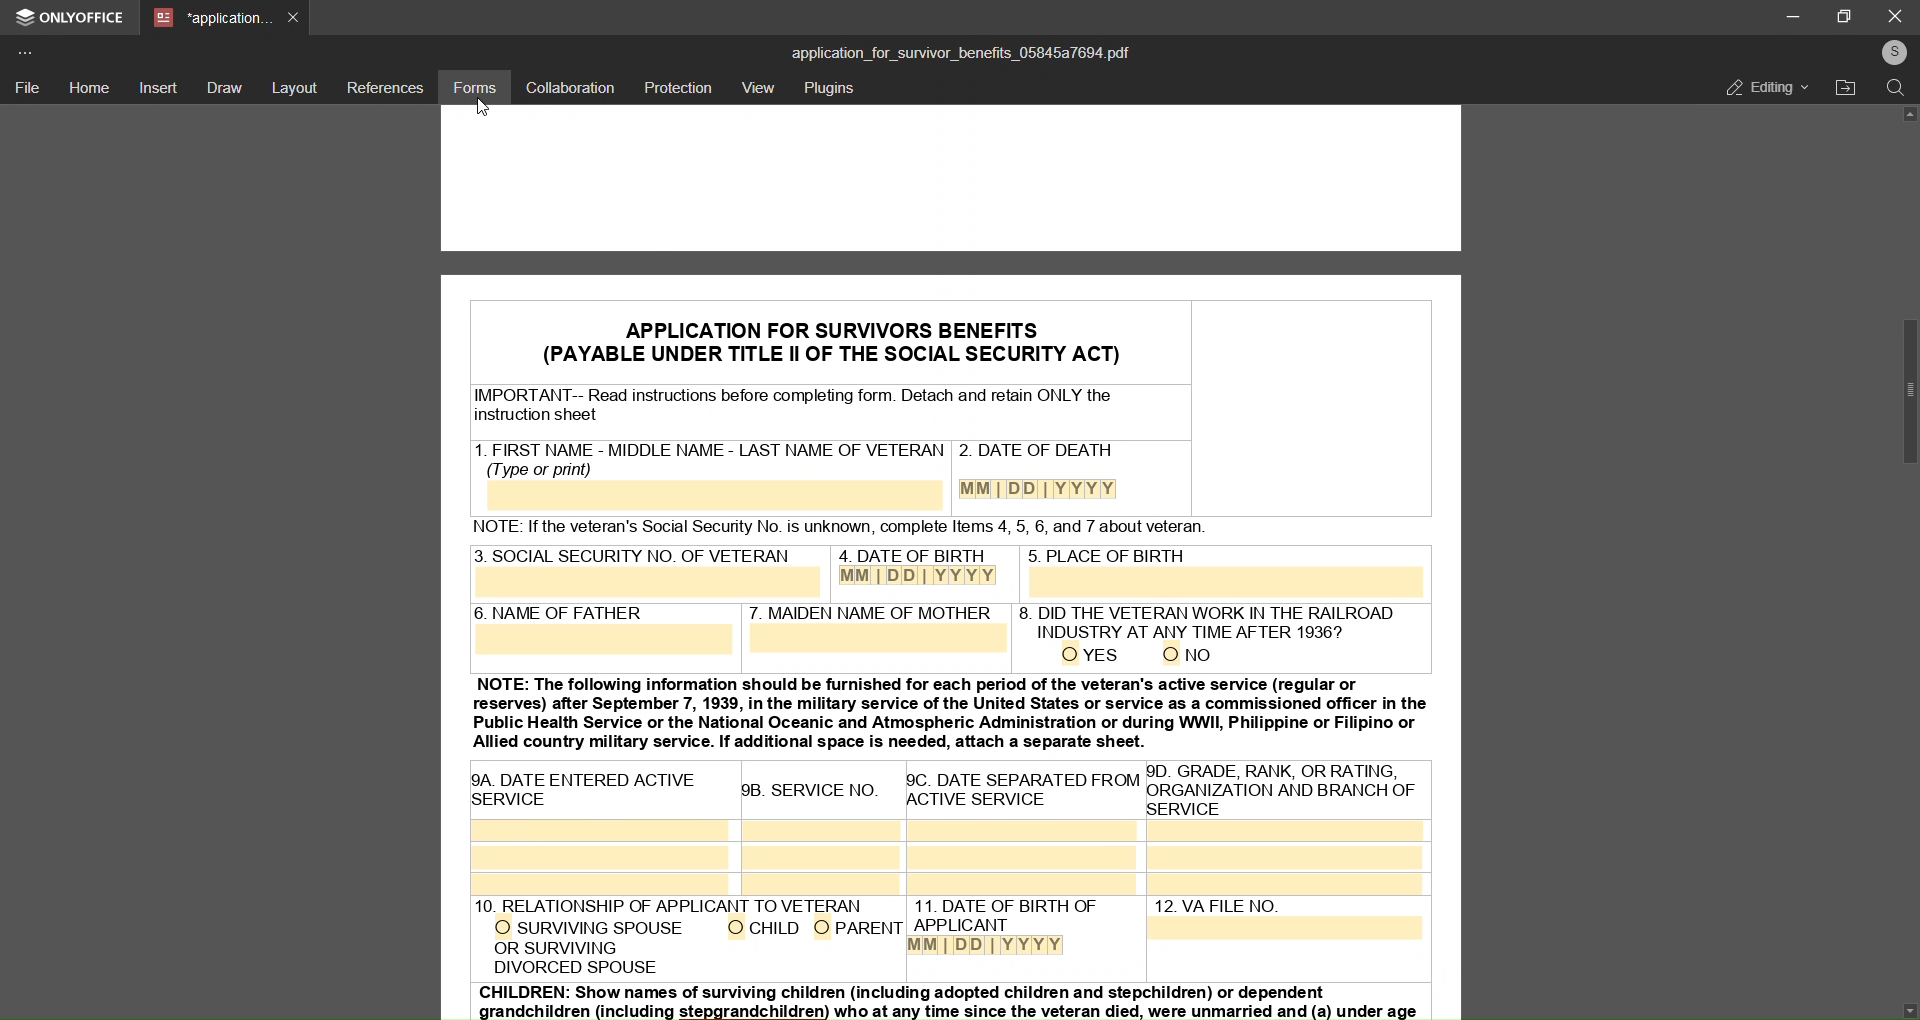 The width and height of the screenshot is (1920, 1020). What do you see at coordinates (295, 16) in the screenshot?
I see `close tab` at bounding box center [295, 16].